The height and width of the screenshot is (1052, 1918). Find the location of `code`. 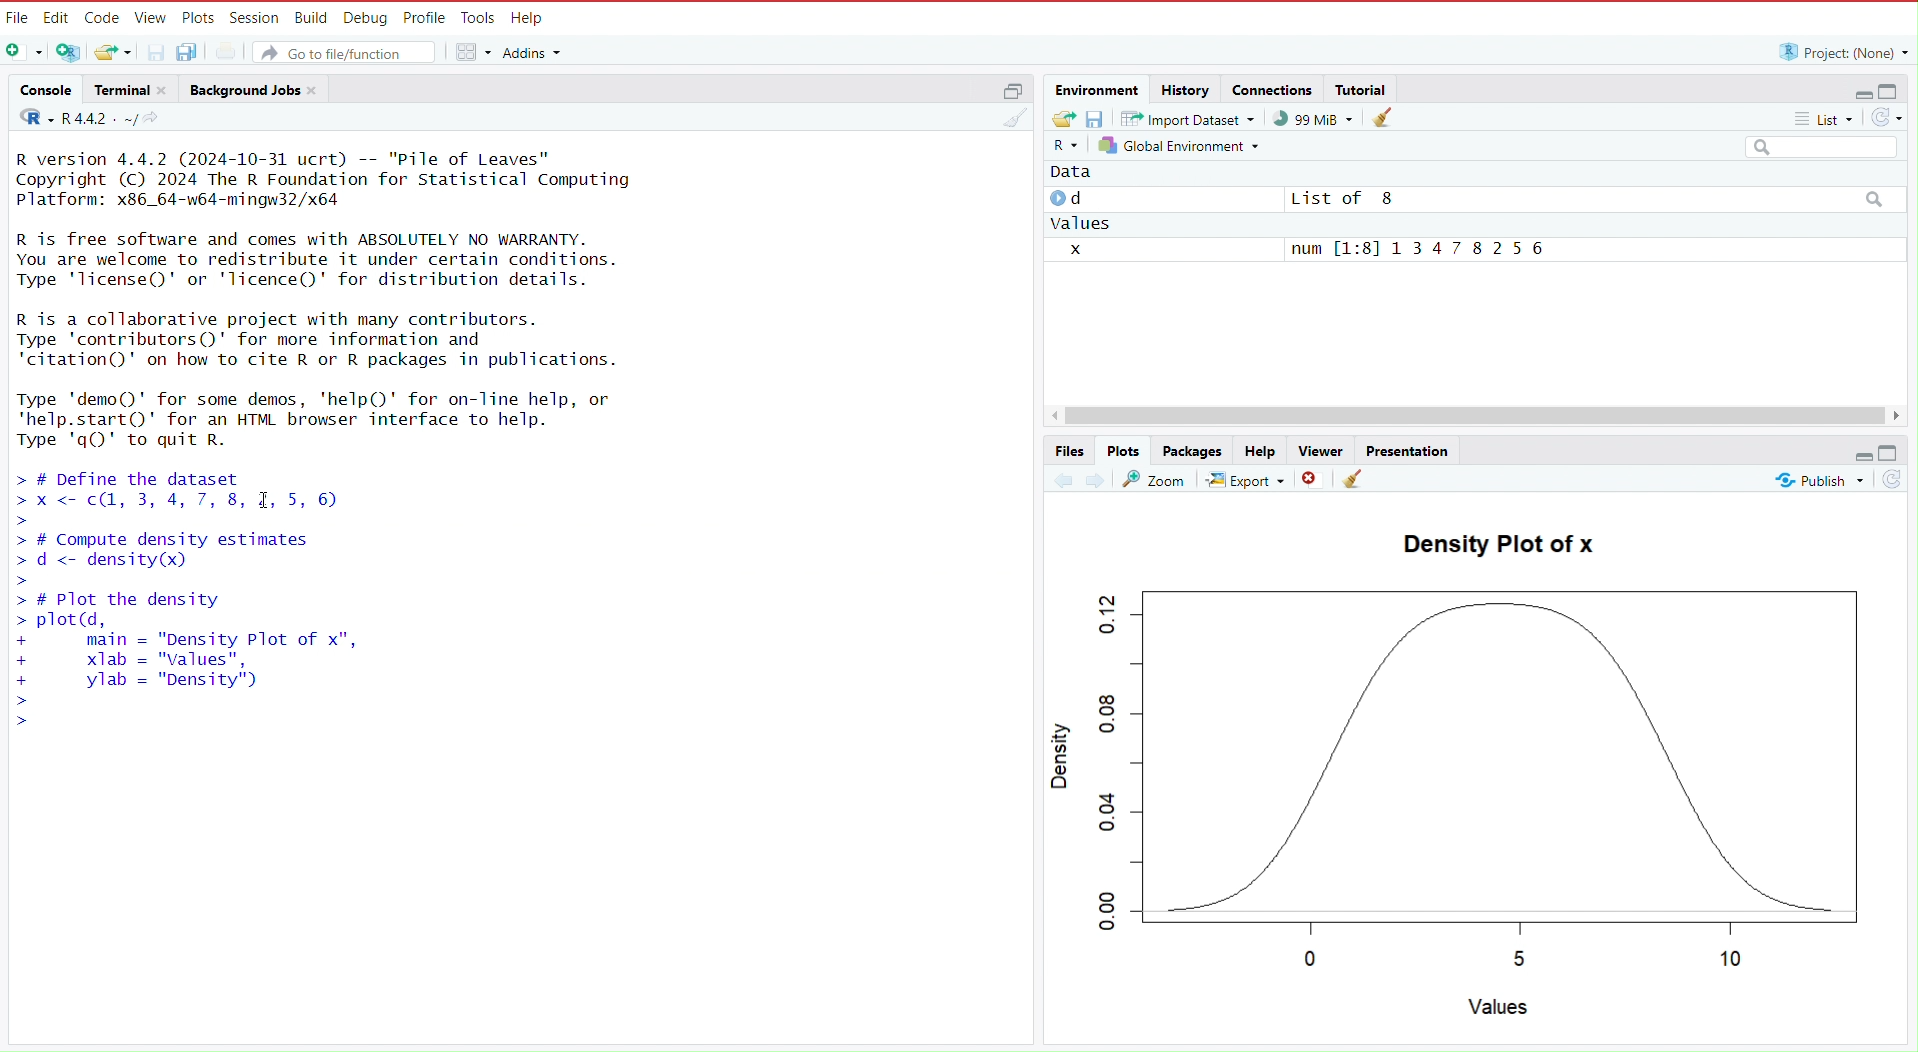

code is located at coordinates (104, 15).